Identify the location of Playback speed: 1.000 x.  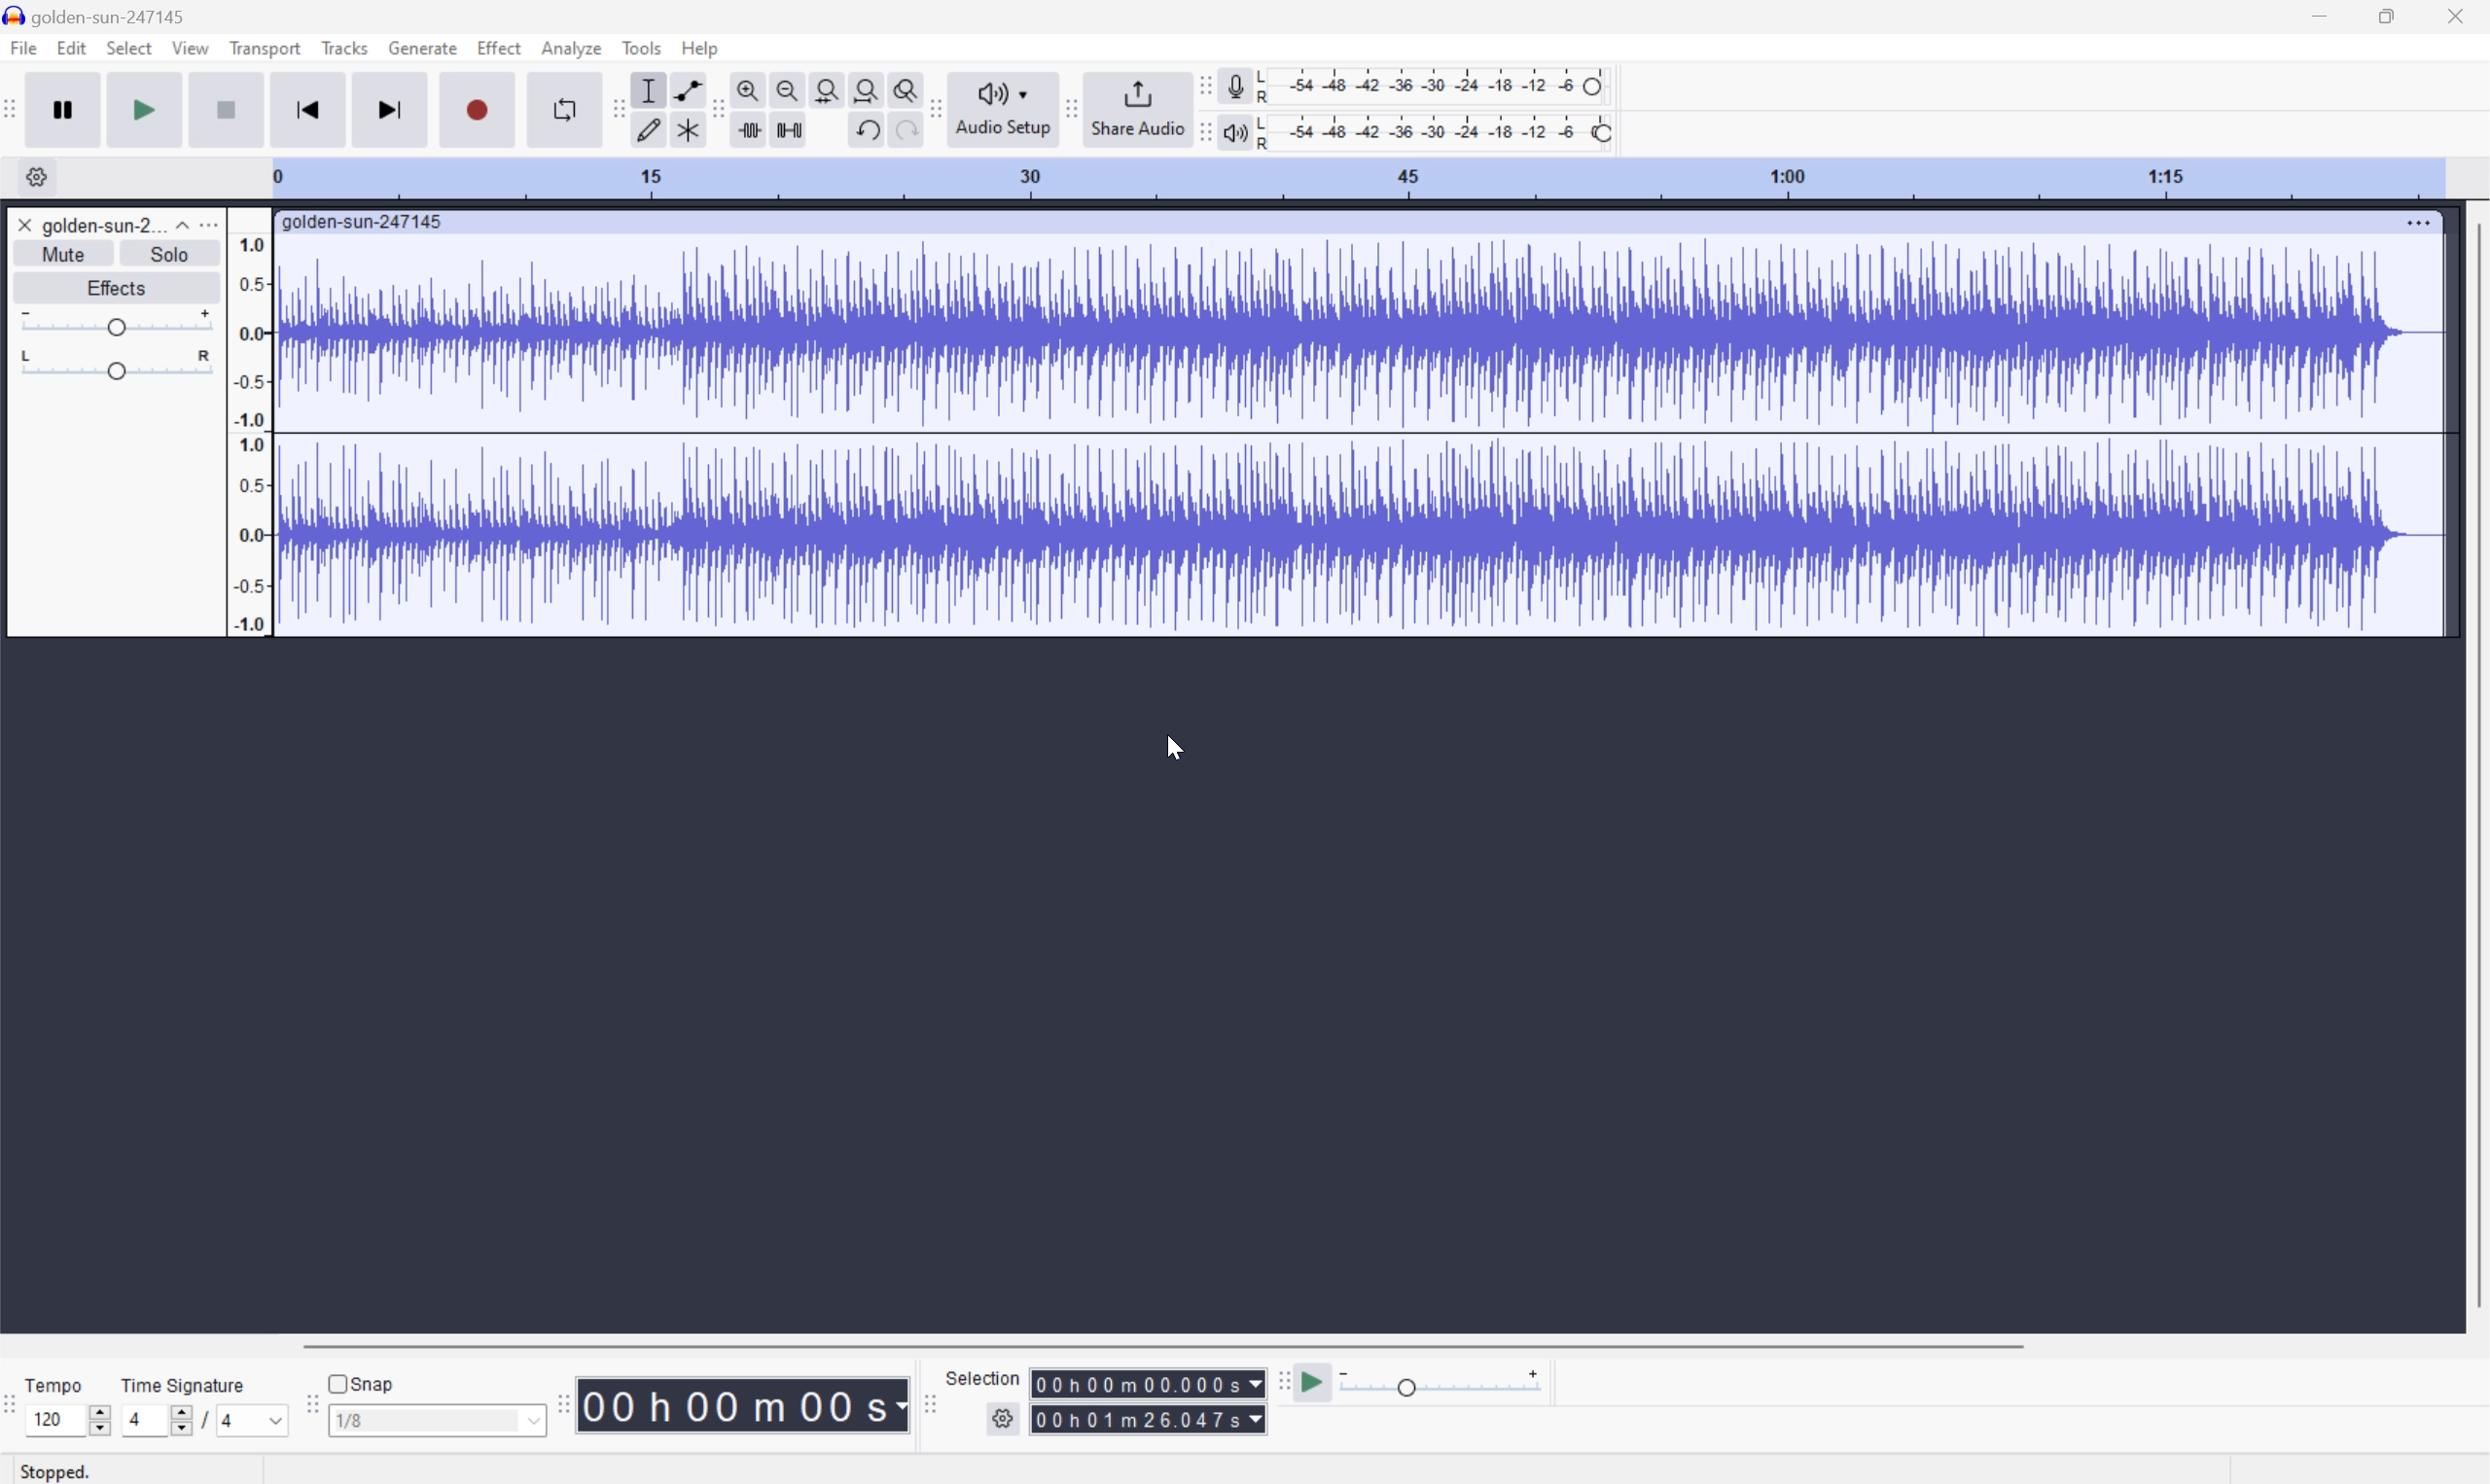
(1444, 1380).